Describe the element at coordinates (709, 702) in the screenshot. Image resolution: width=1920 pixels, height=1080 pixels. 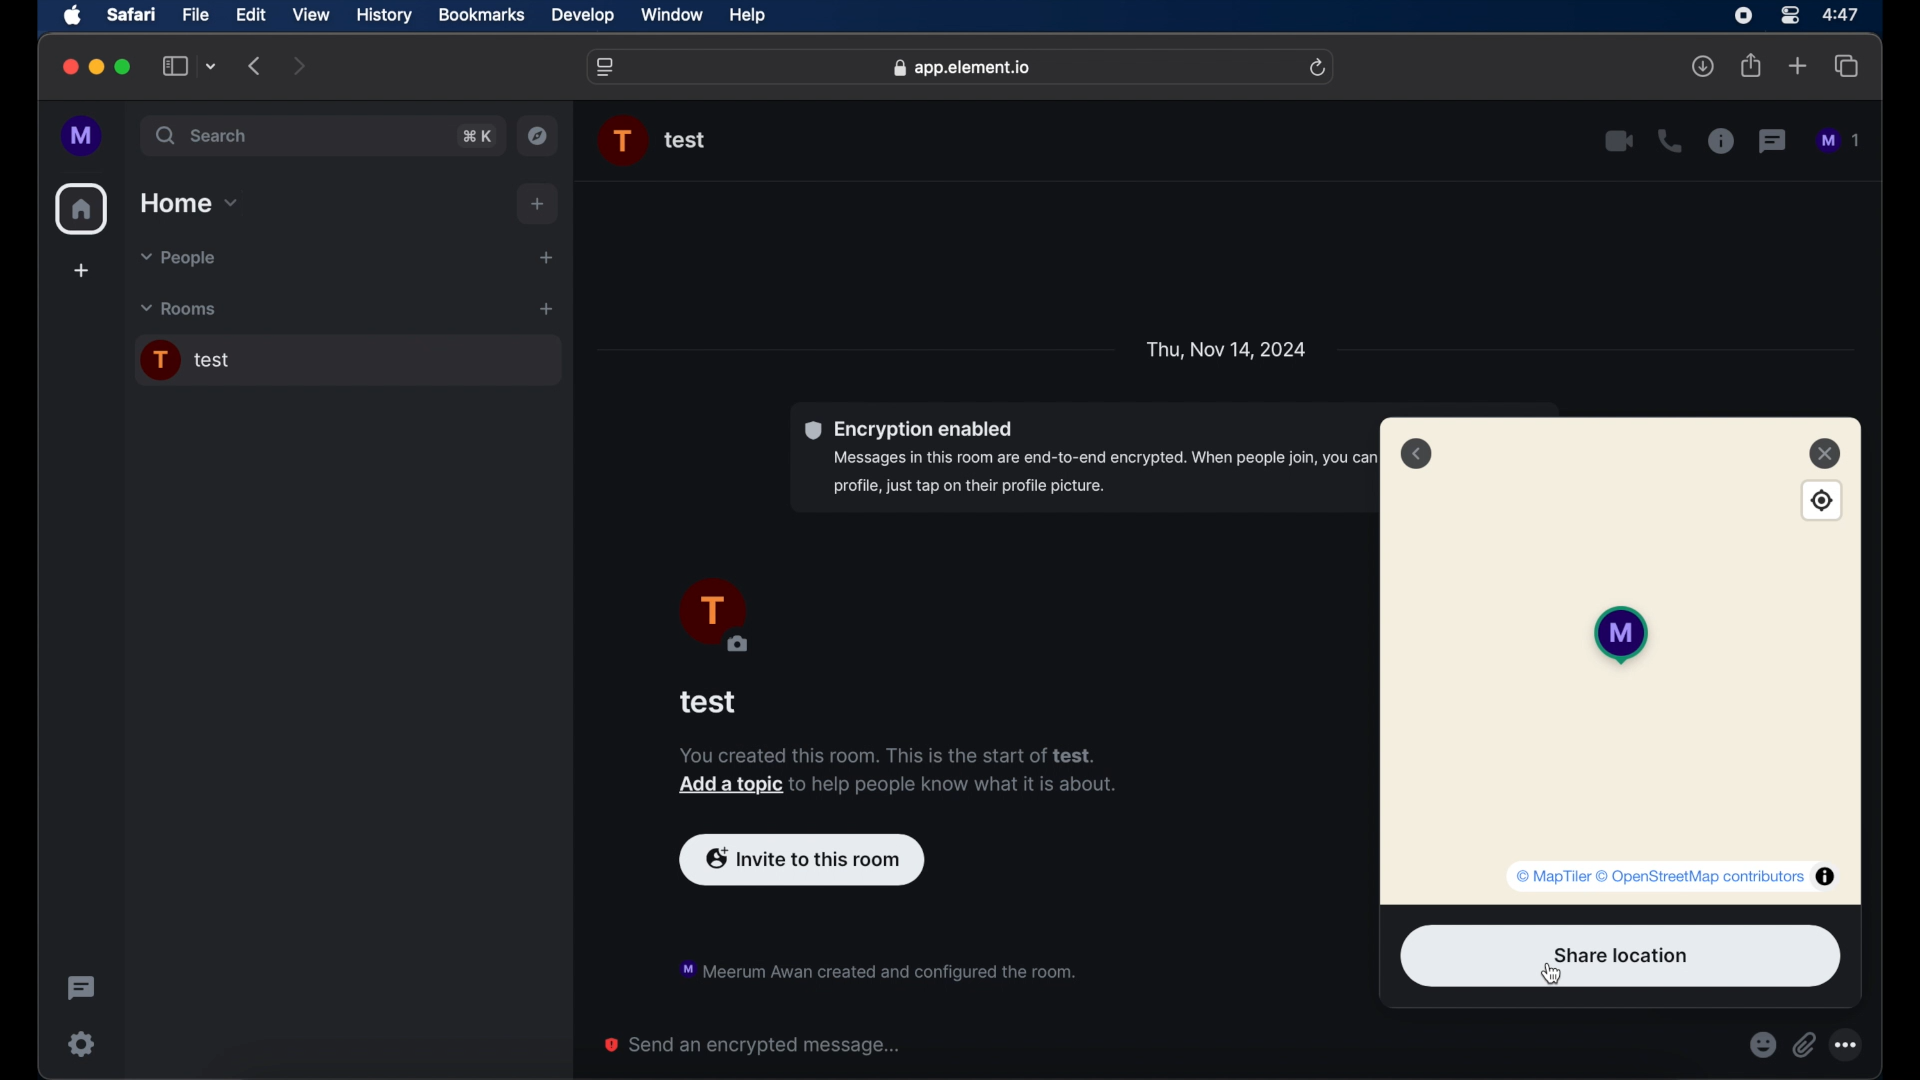
I see `test` at that location.